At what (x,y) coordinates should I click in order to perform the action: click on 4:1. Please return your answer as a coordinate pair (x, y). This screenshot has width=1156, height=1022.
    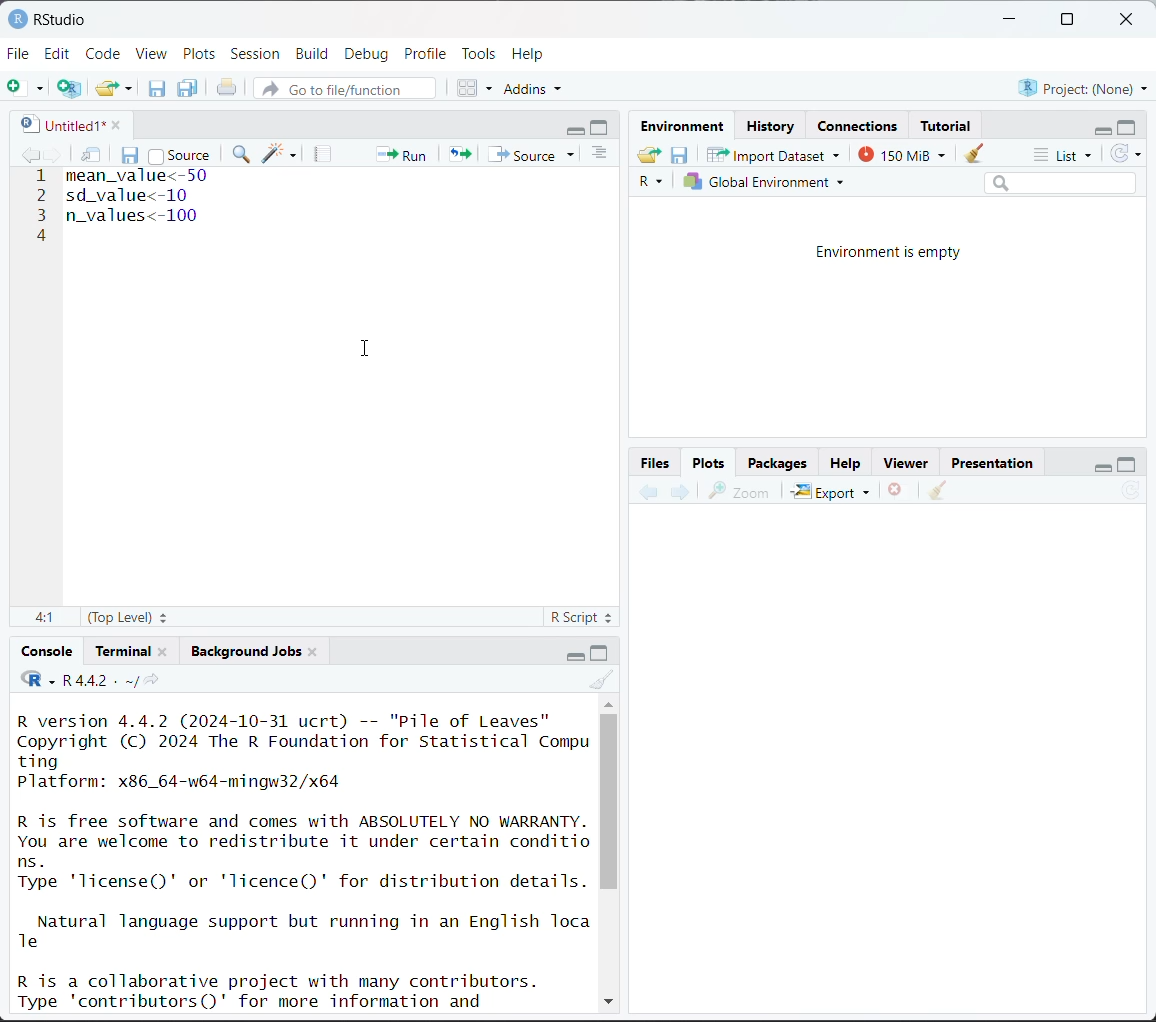
    Looking at the image, I should click on (43, 618).